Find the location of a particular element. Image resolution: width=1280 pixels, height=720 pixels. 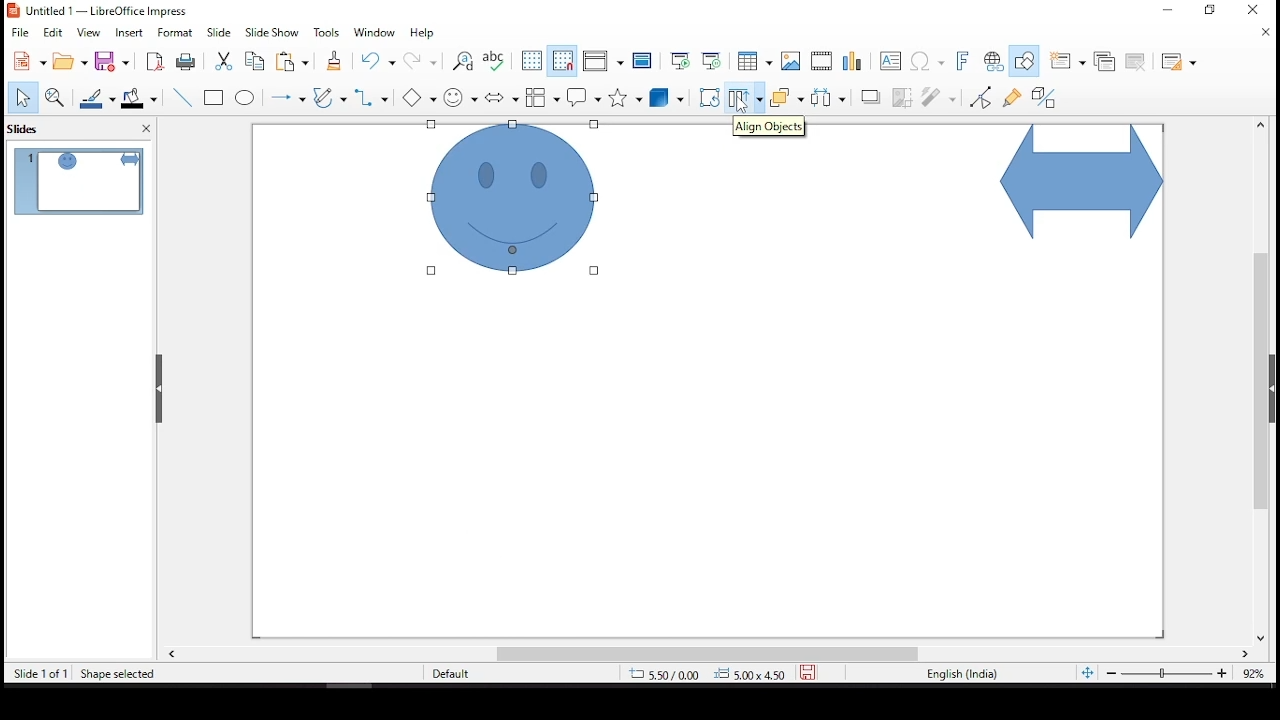

stars and banners is located at coordinates (622, 97).